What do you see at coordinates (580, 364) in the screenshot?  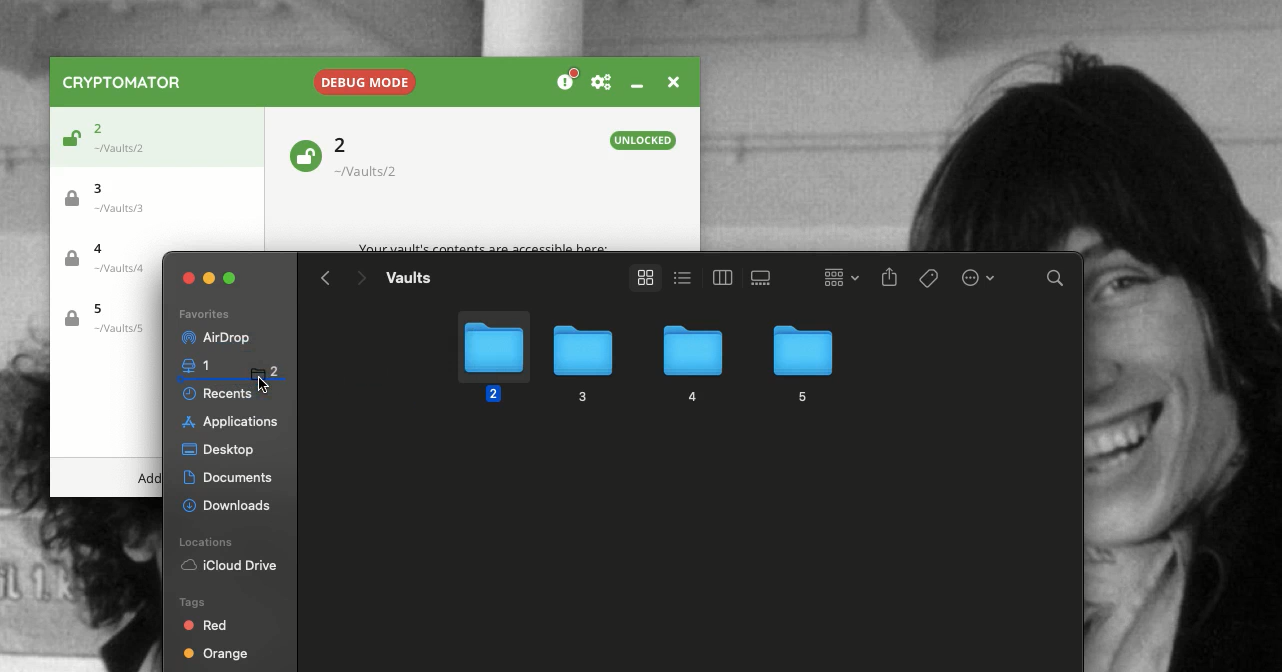 I see `3` at bounding box center [580, 364].